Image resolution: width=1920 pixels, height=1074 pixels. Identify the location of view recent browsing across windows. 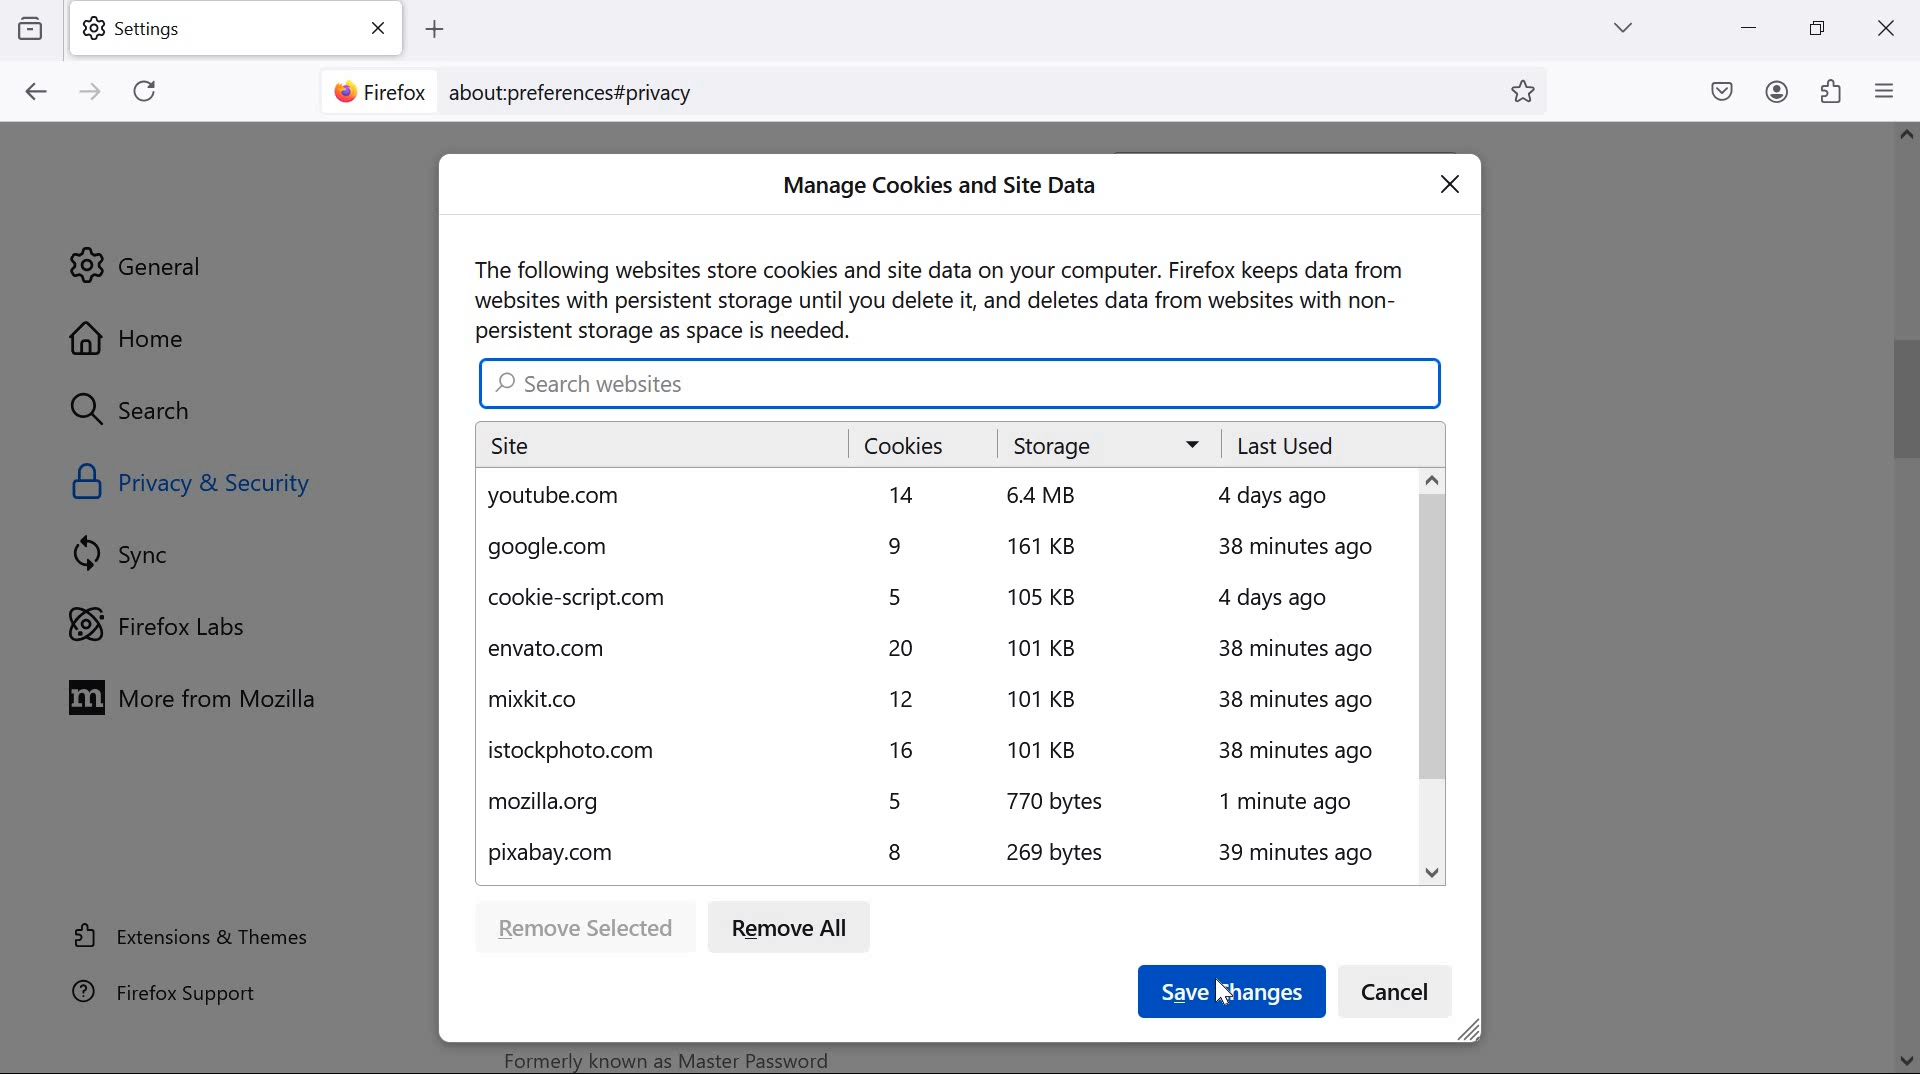
(30, 26).